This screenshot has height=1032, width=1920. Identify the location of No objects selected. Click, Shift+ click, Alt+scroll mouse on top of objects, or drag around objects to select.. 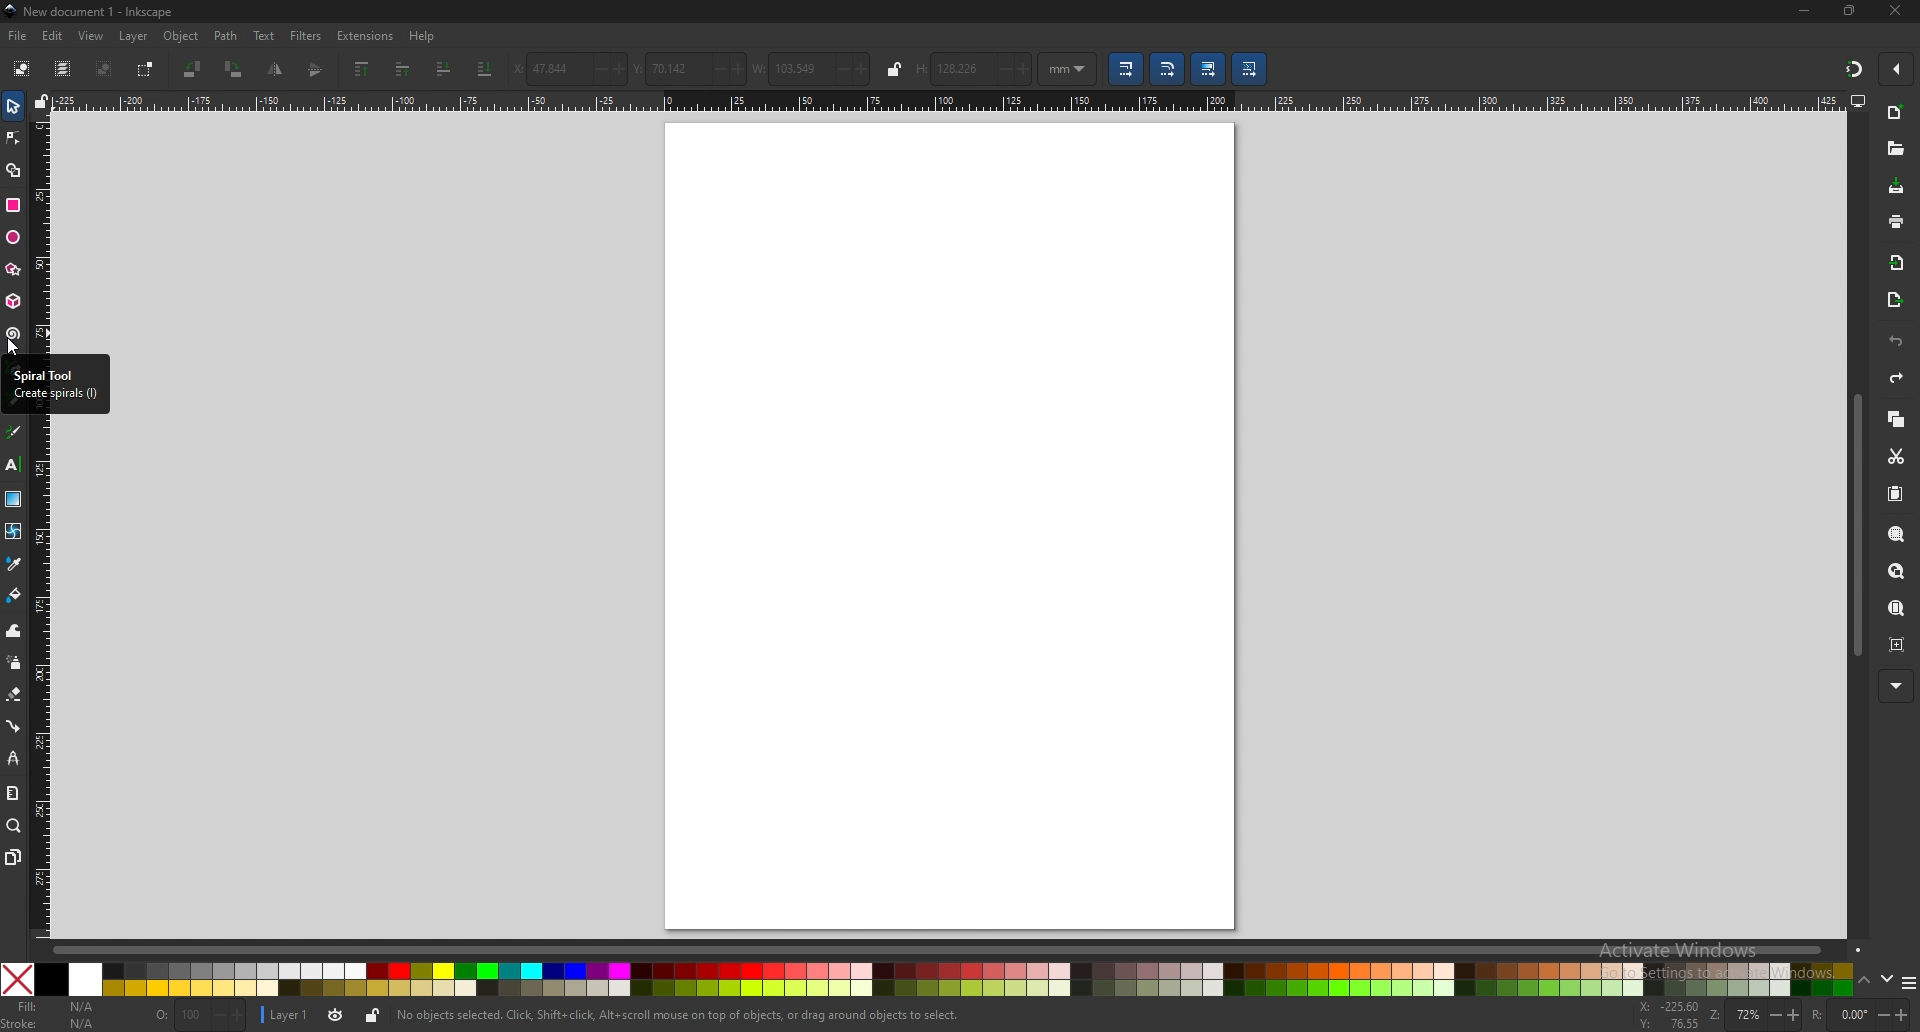
(677, 1014).